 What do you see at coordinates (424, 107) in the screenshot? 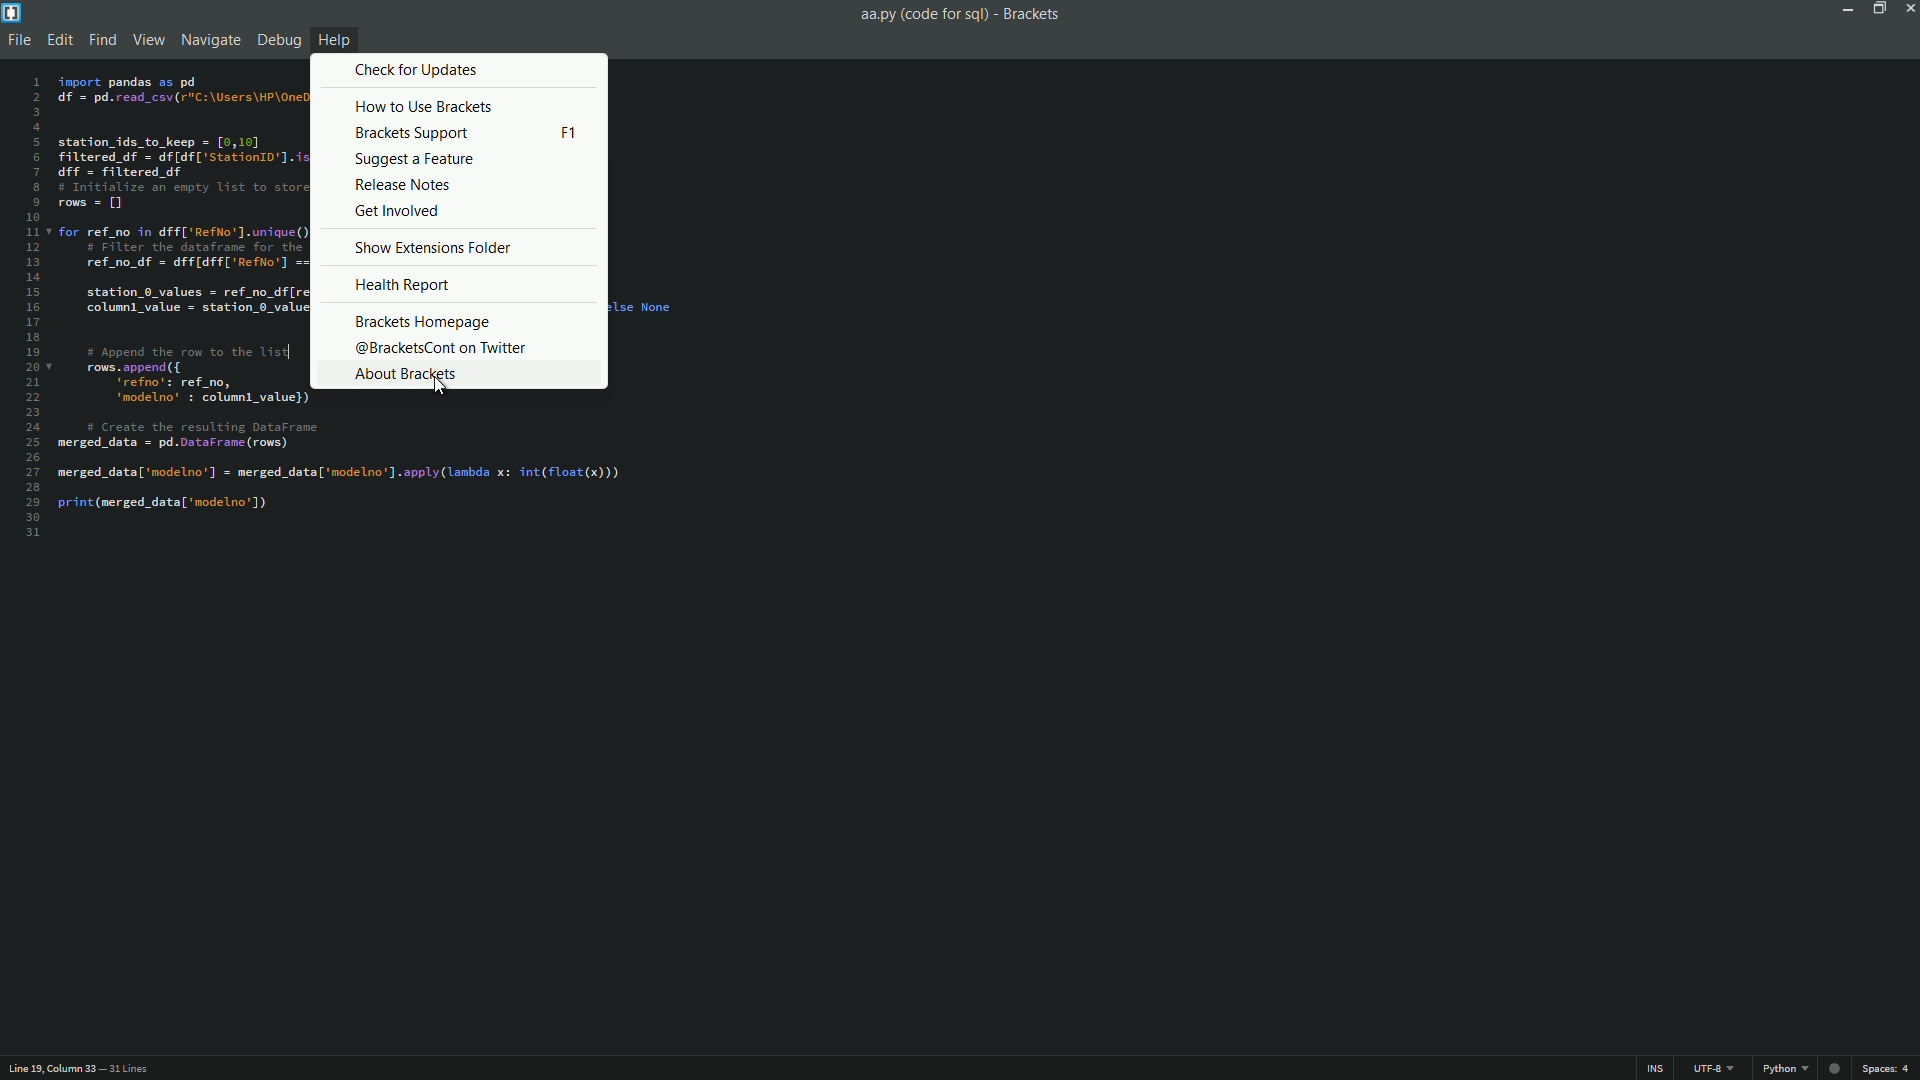
I see `how to use brackets` at bounding box center [424, 107].